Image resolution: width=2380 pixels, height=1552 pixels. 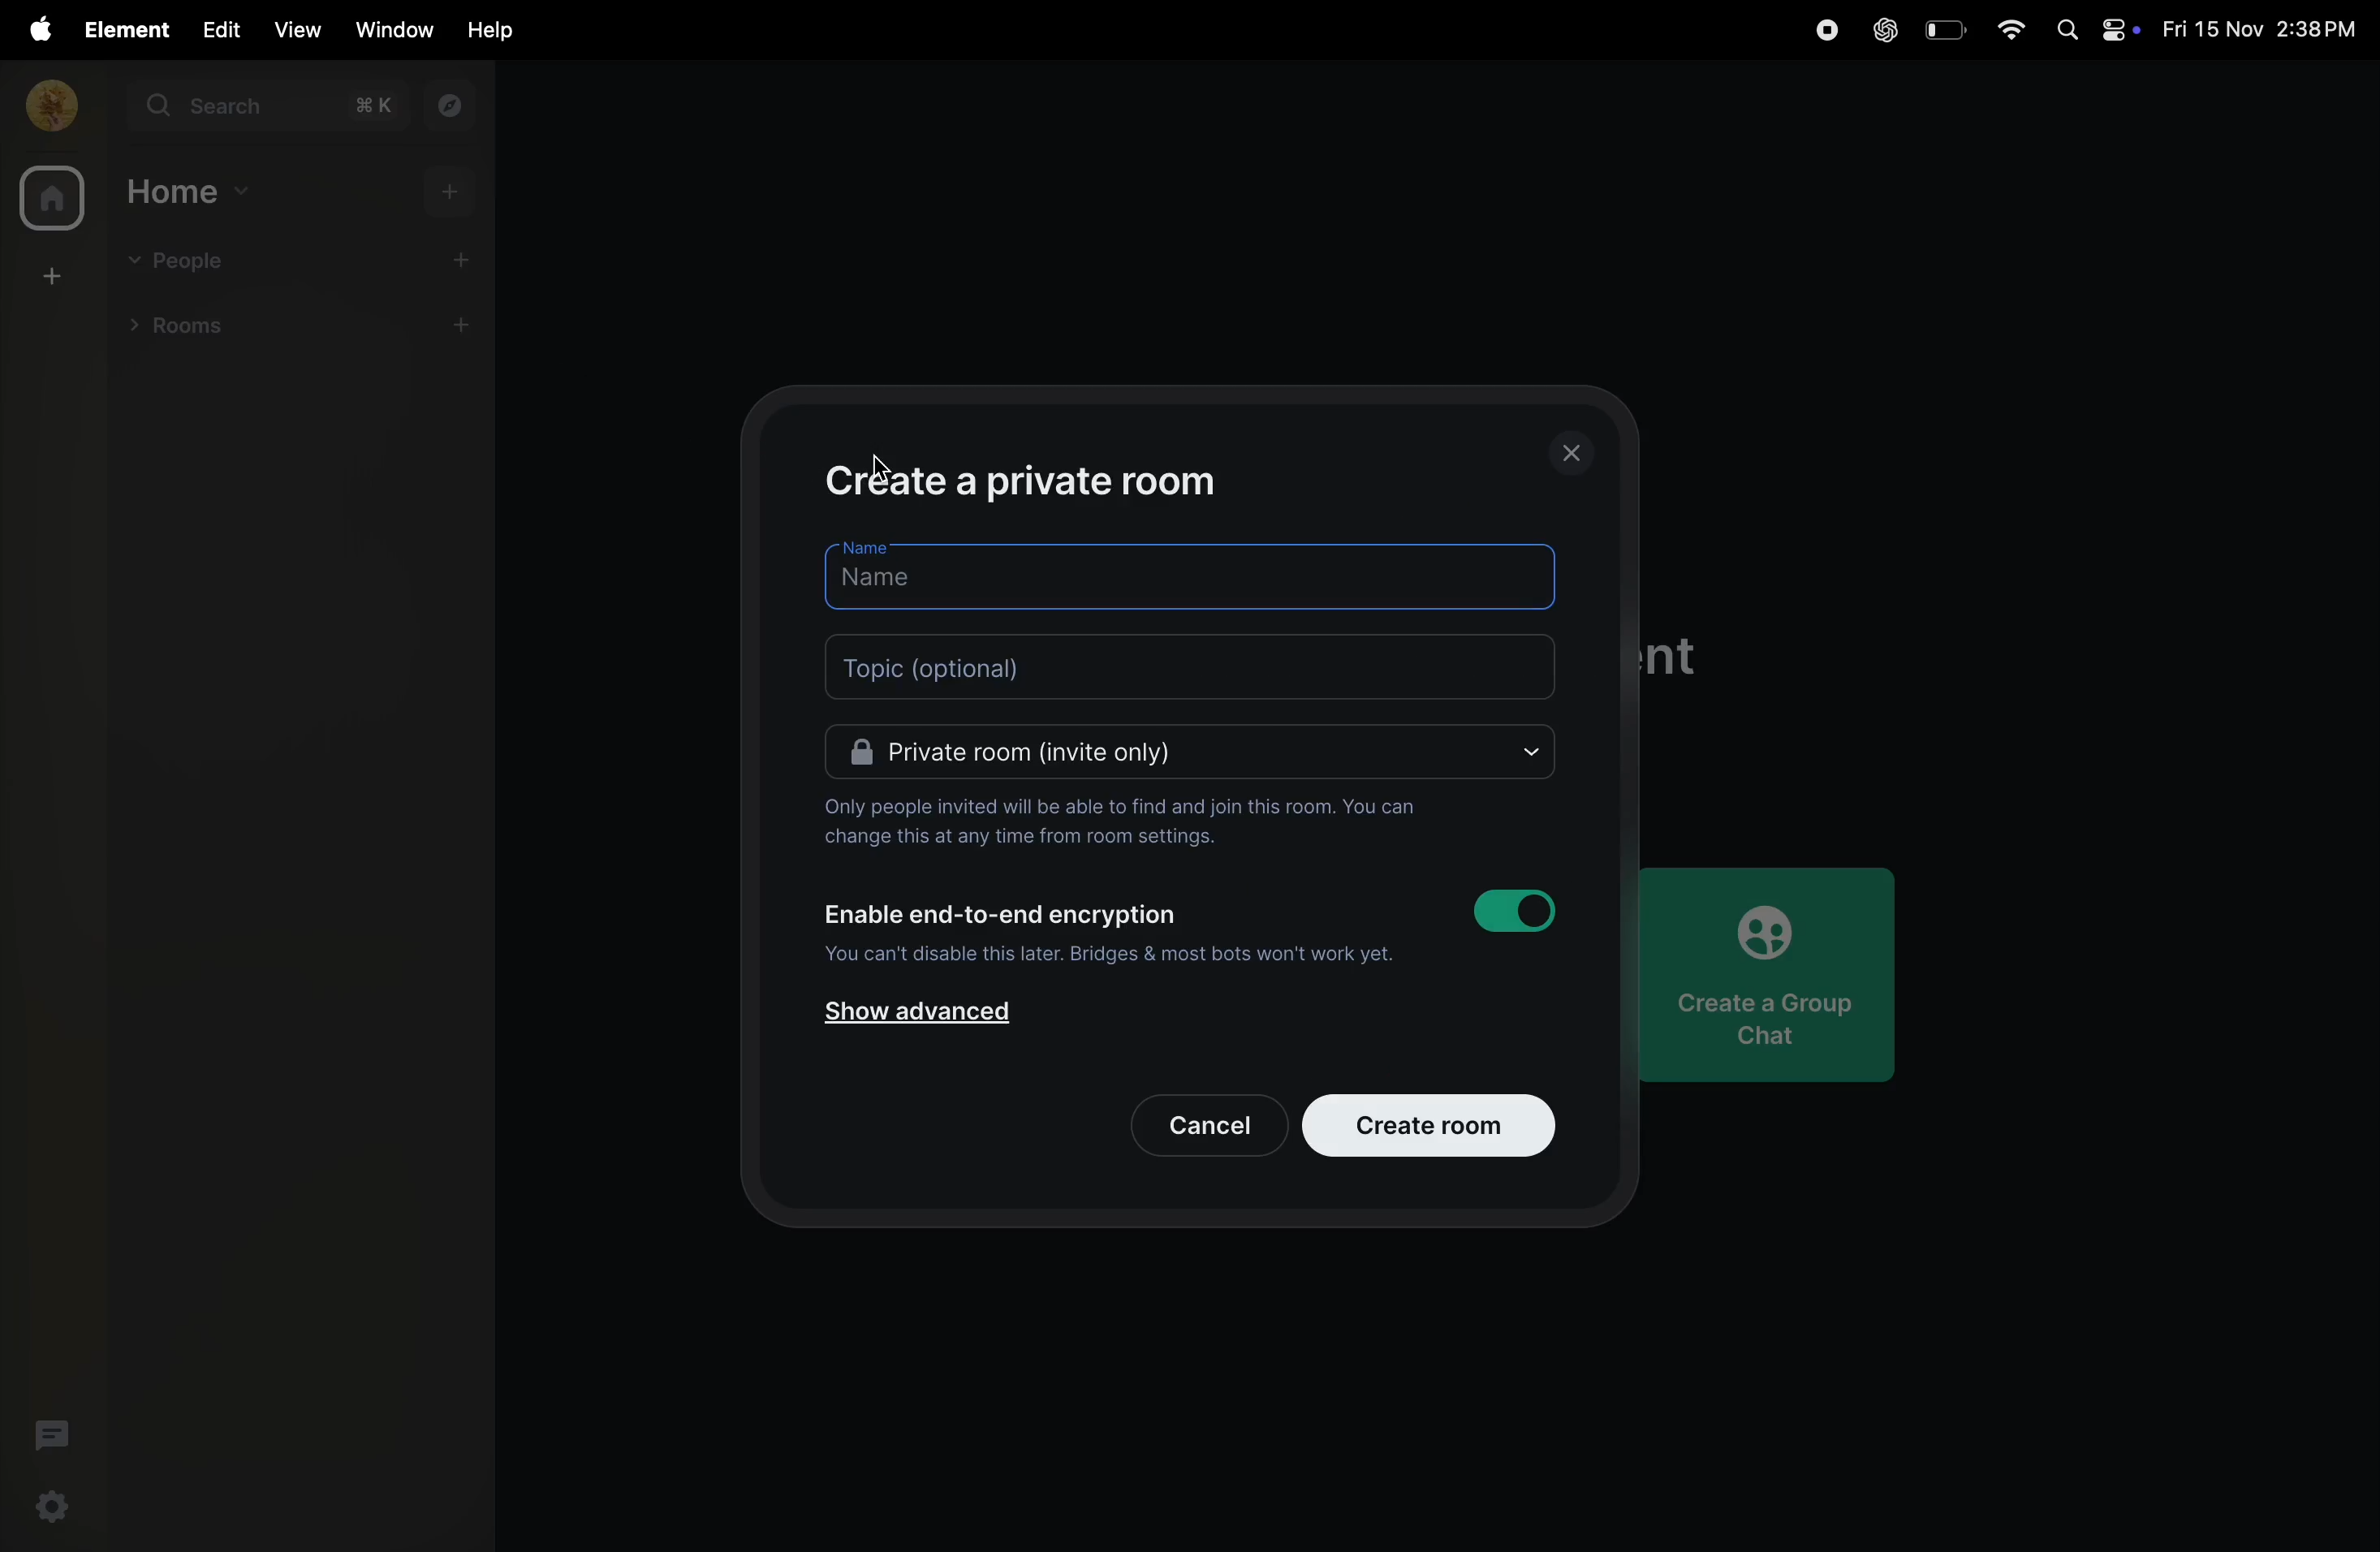 I want to click on edit, so click(x=216, y=28).